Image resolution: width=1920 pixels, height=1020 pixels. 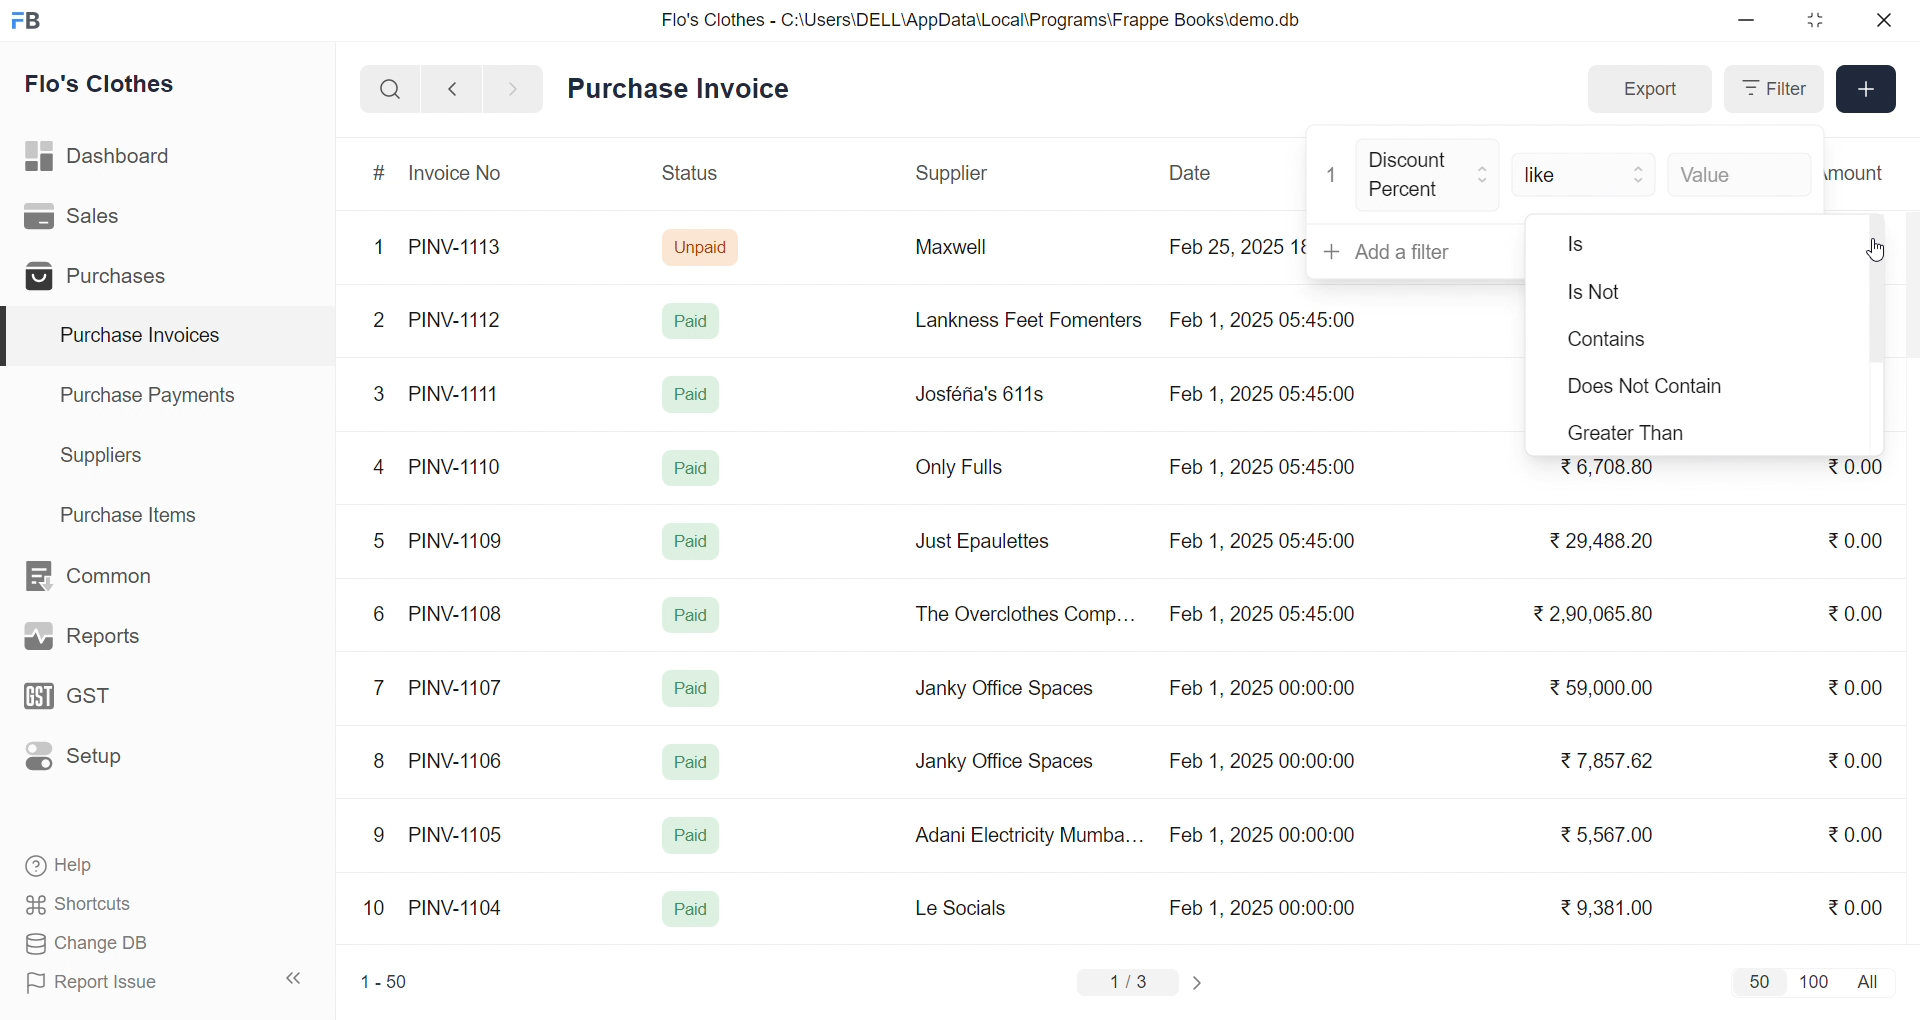 What do you see at coordinates (137, 336) in the screenshot?
I see `Purchase Invoices` at bounding box center [137, 336].